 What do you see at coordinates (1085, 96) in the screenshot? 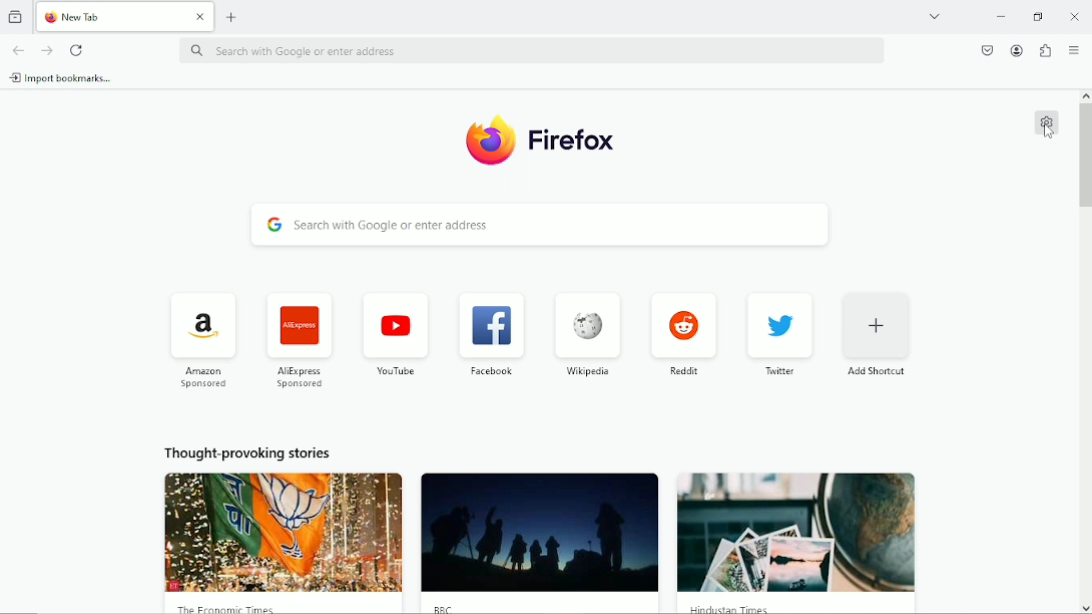
I see `scroll up` at bounding box center [1085, 96].